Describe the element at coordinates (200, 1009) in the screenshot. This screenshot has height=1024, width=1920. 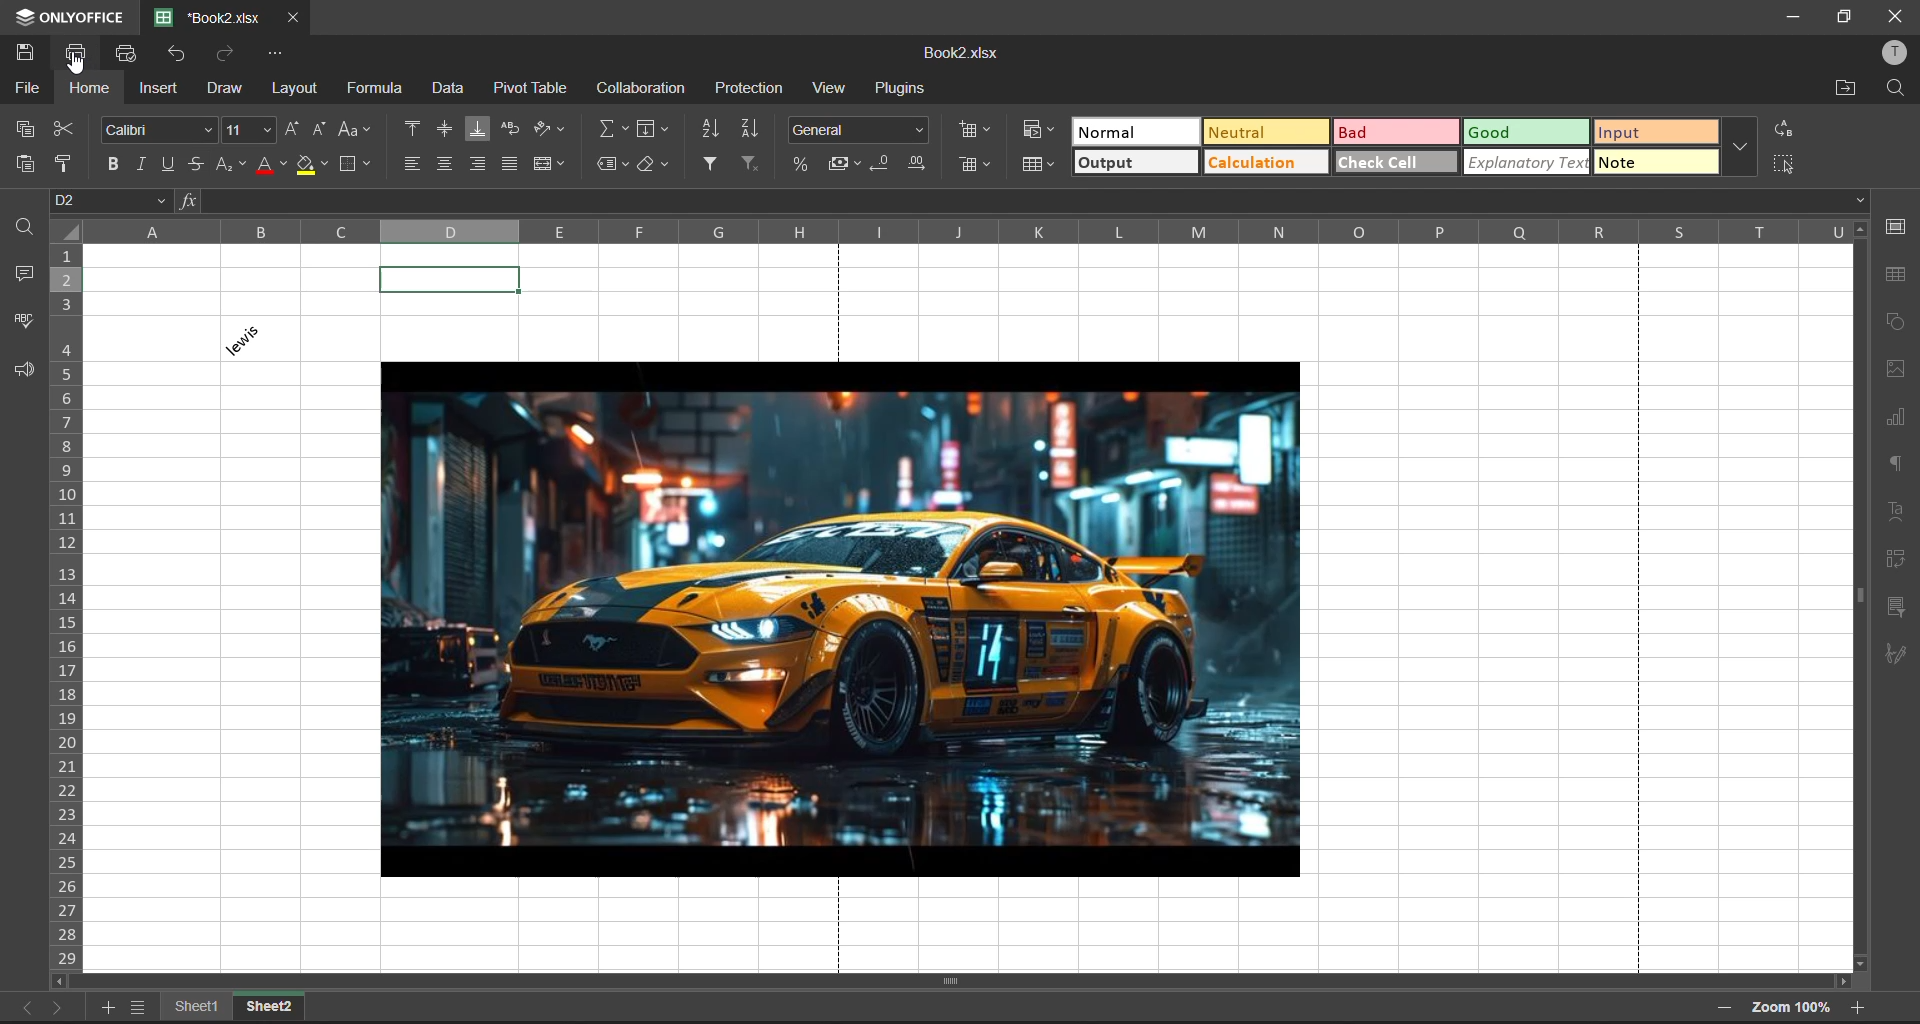
I see `sheet1` at that location.